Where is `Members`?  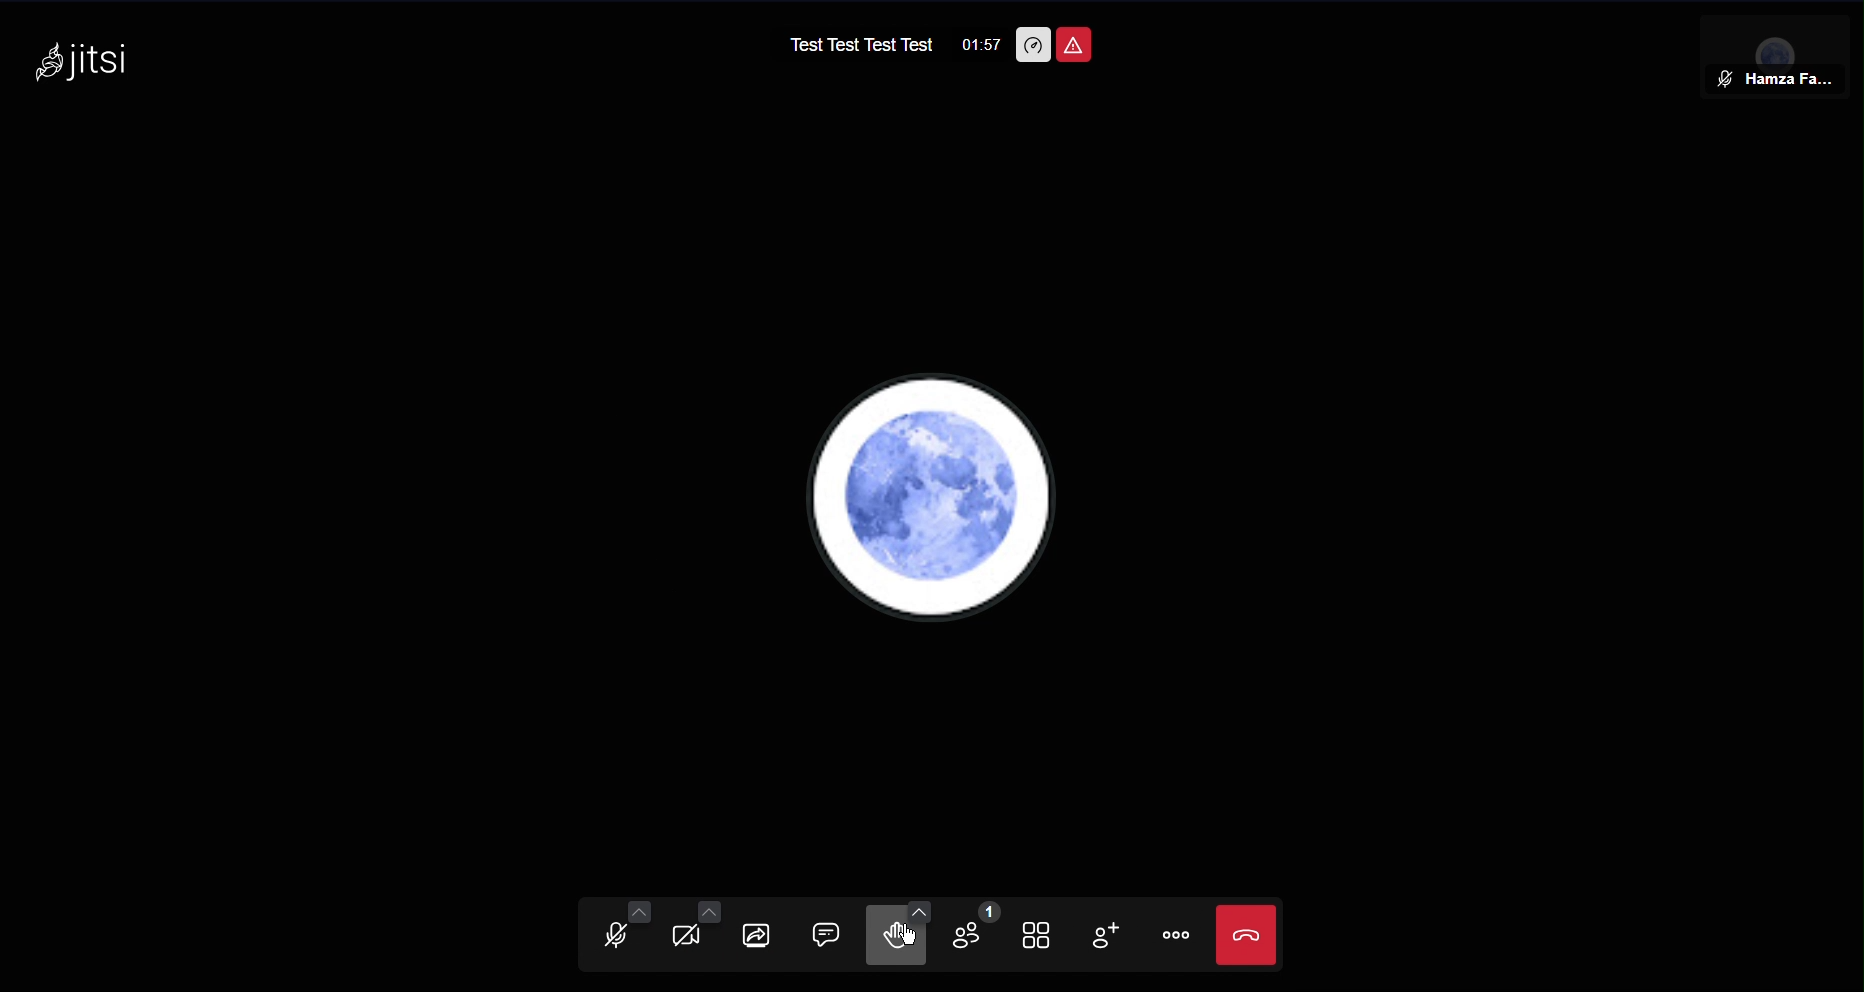
Members is located at coordinates (978, 932).